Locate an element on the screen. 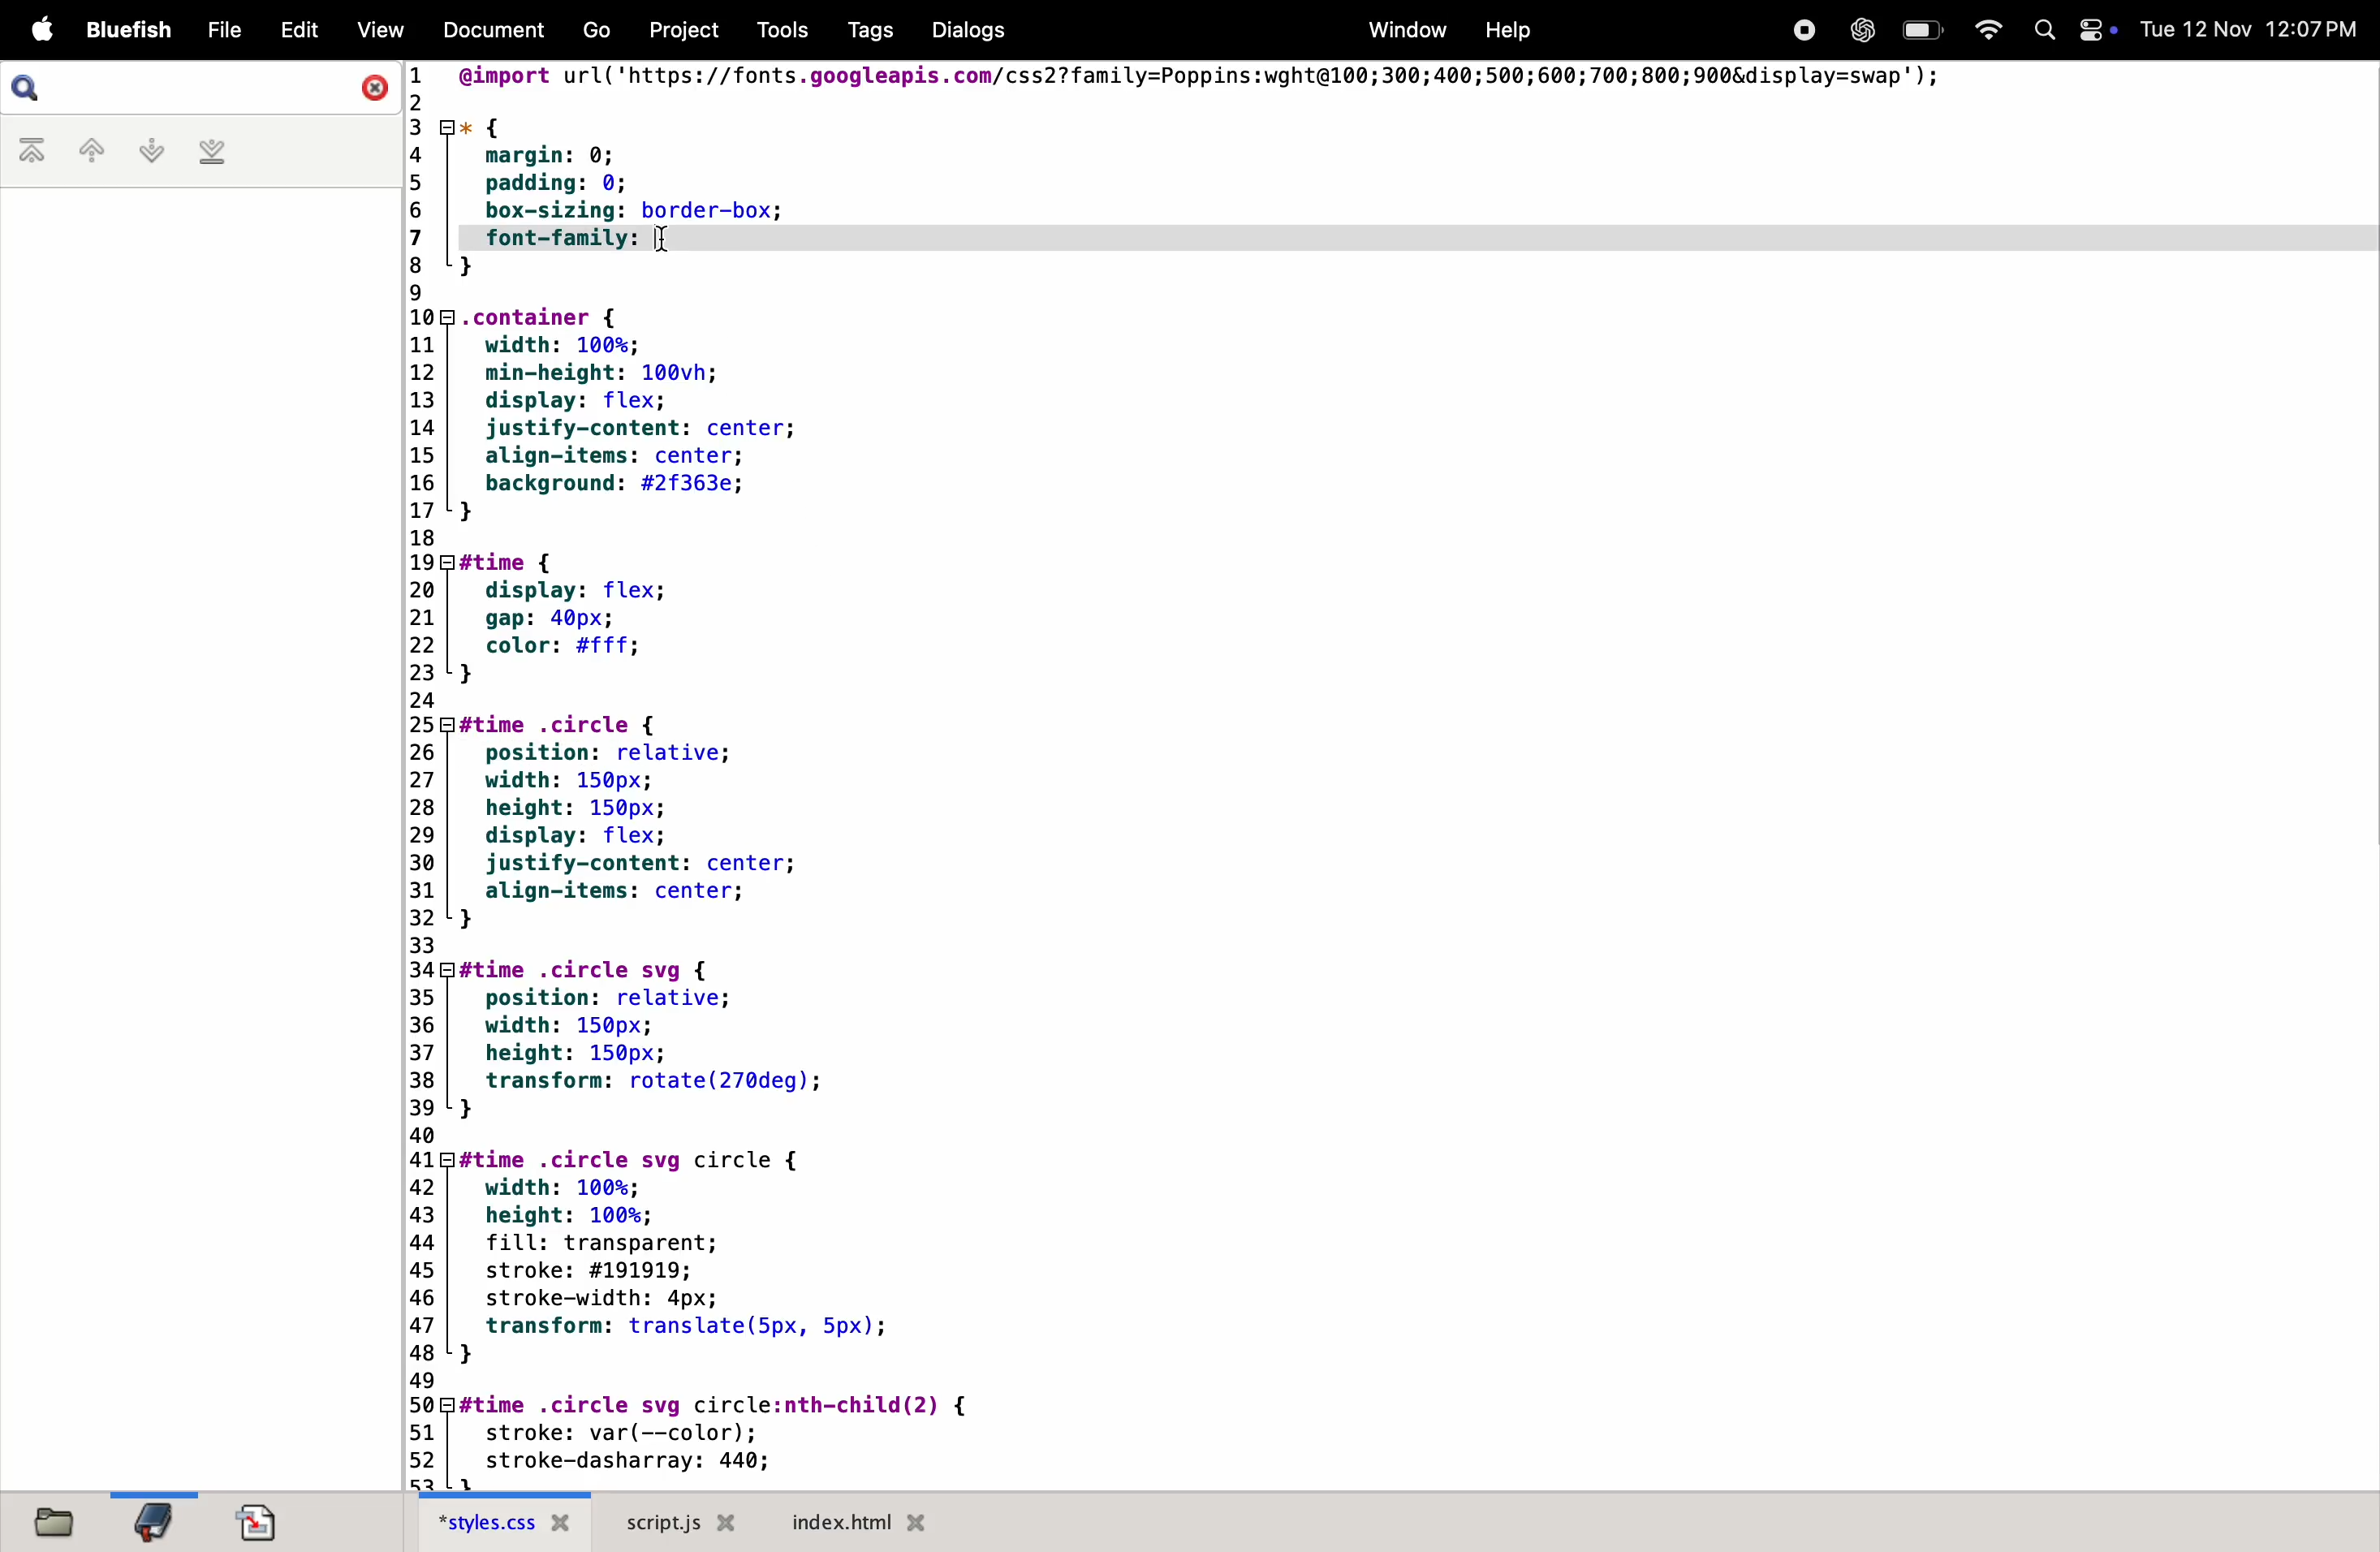 The width and height of the screenshot is (2380, 1552). script.js is located at coordinates (685, 1522).